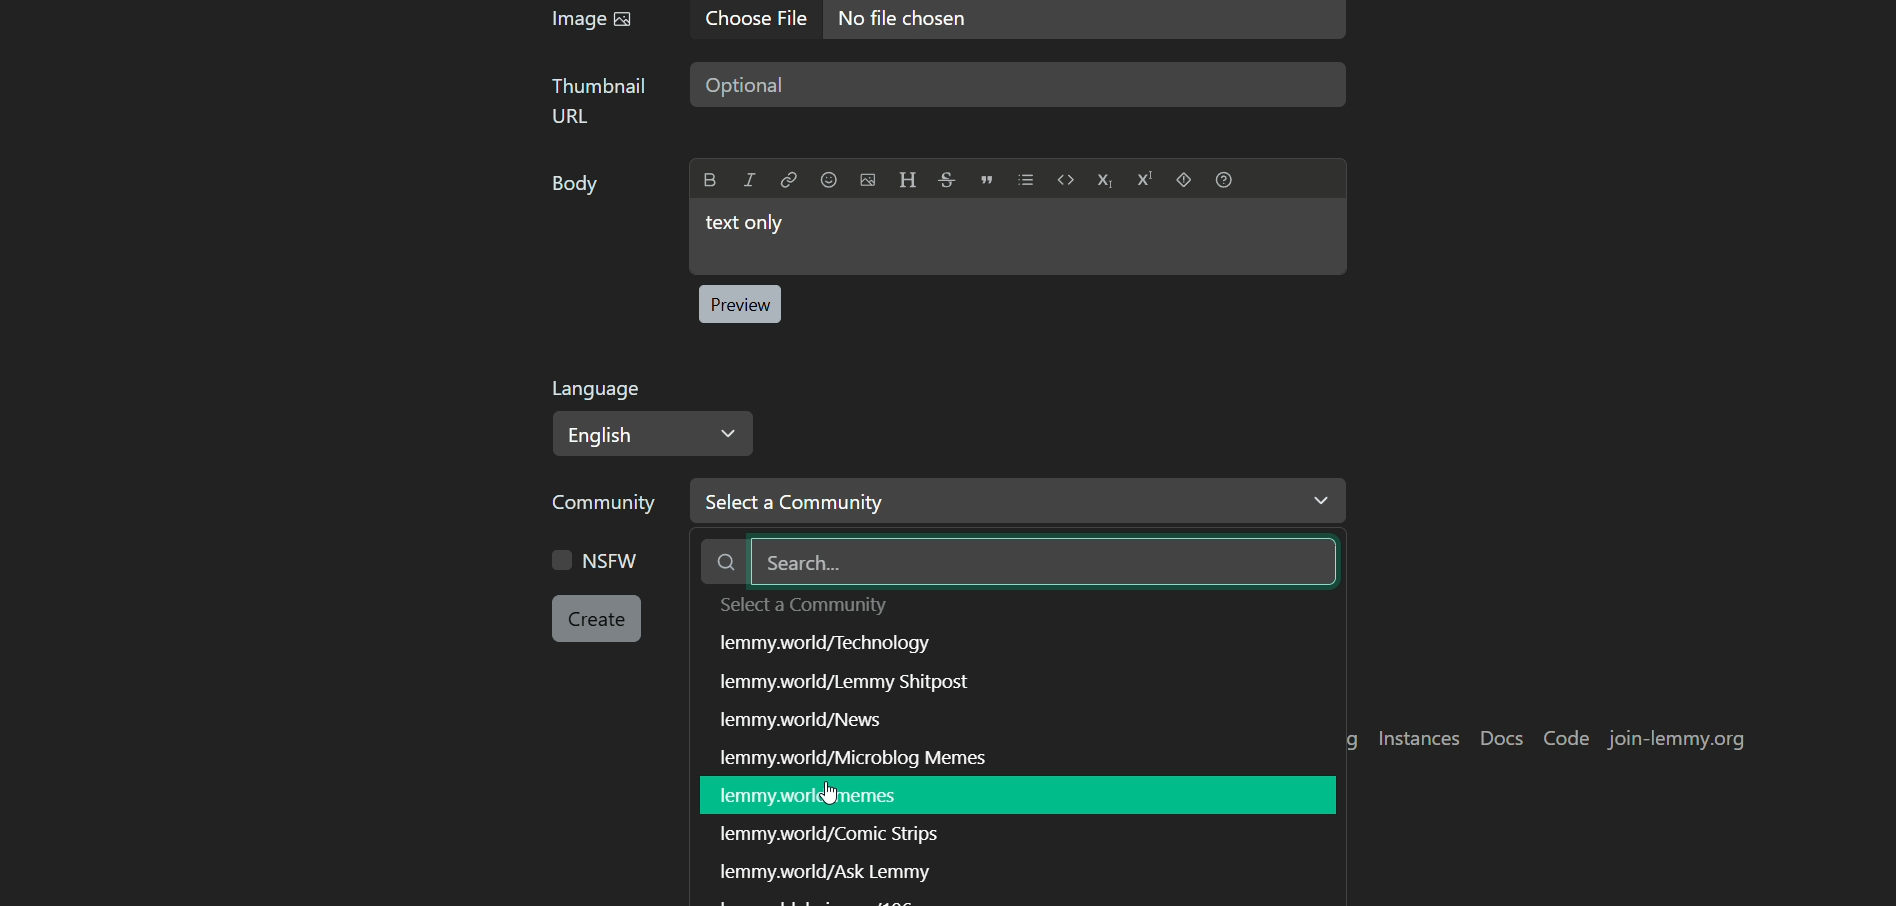 The height and width of the screenshot is (906, 1896). What do you see at coordinates (1012, 795) in the screenshot?
I see `highlight` at bounding box center [1012, 795].